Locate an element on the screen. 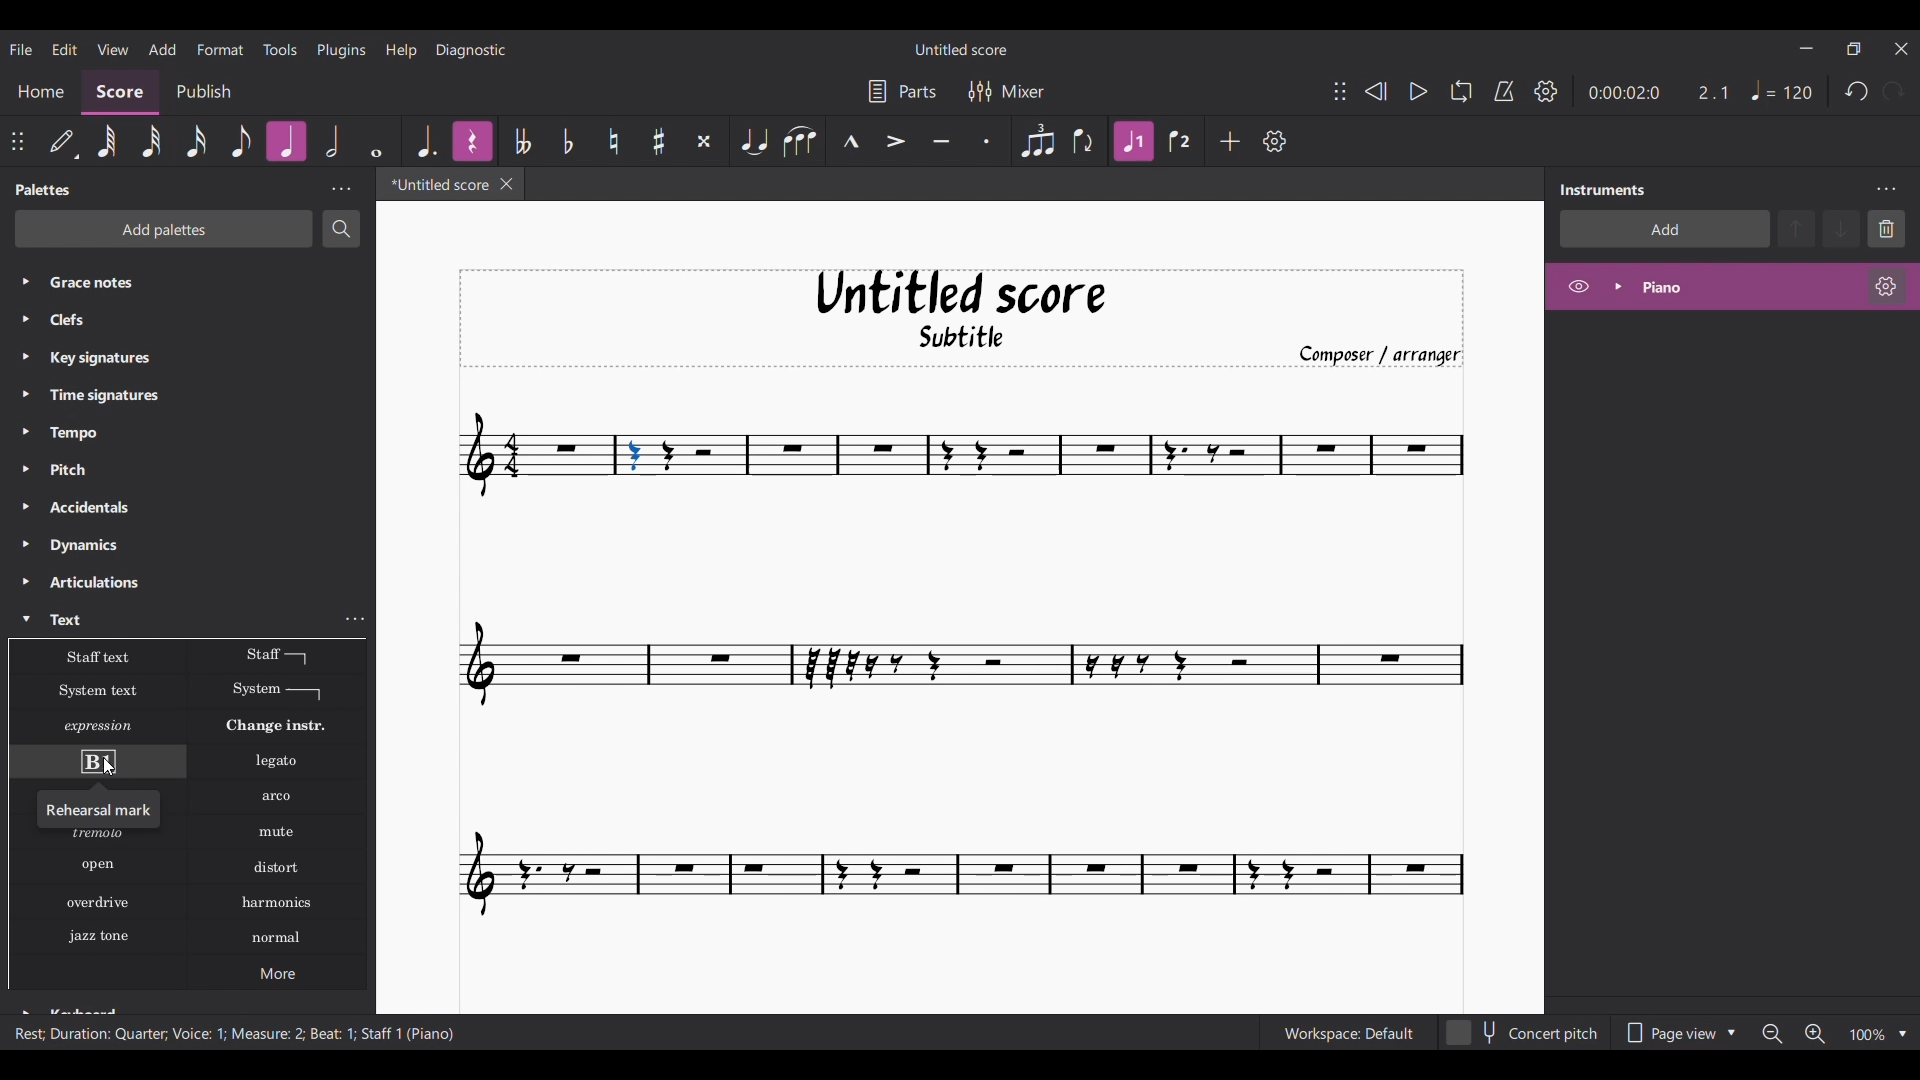 The height and width of the screenshot is (1080, 1920). Zoom options is located at coordinates (1903, 1035).